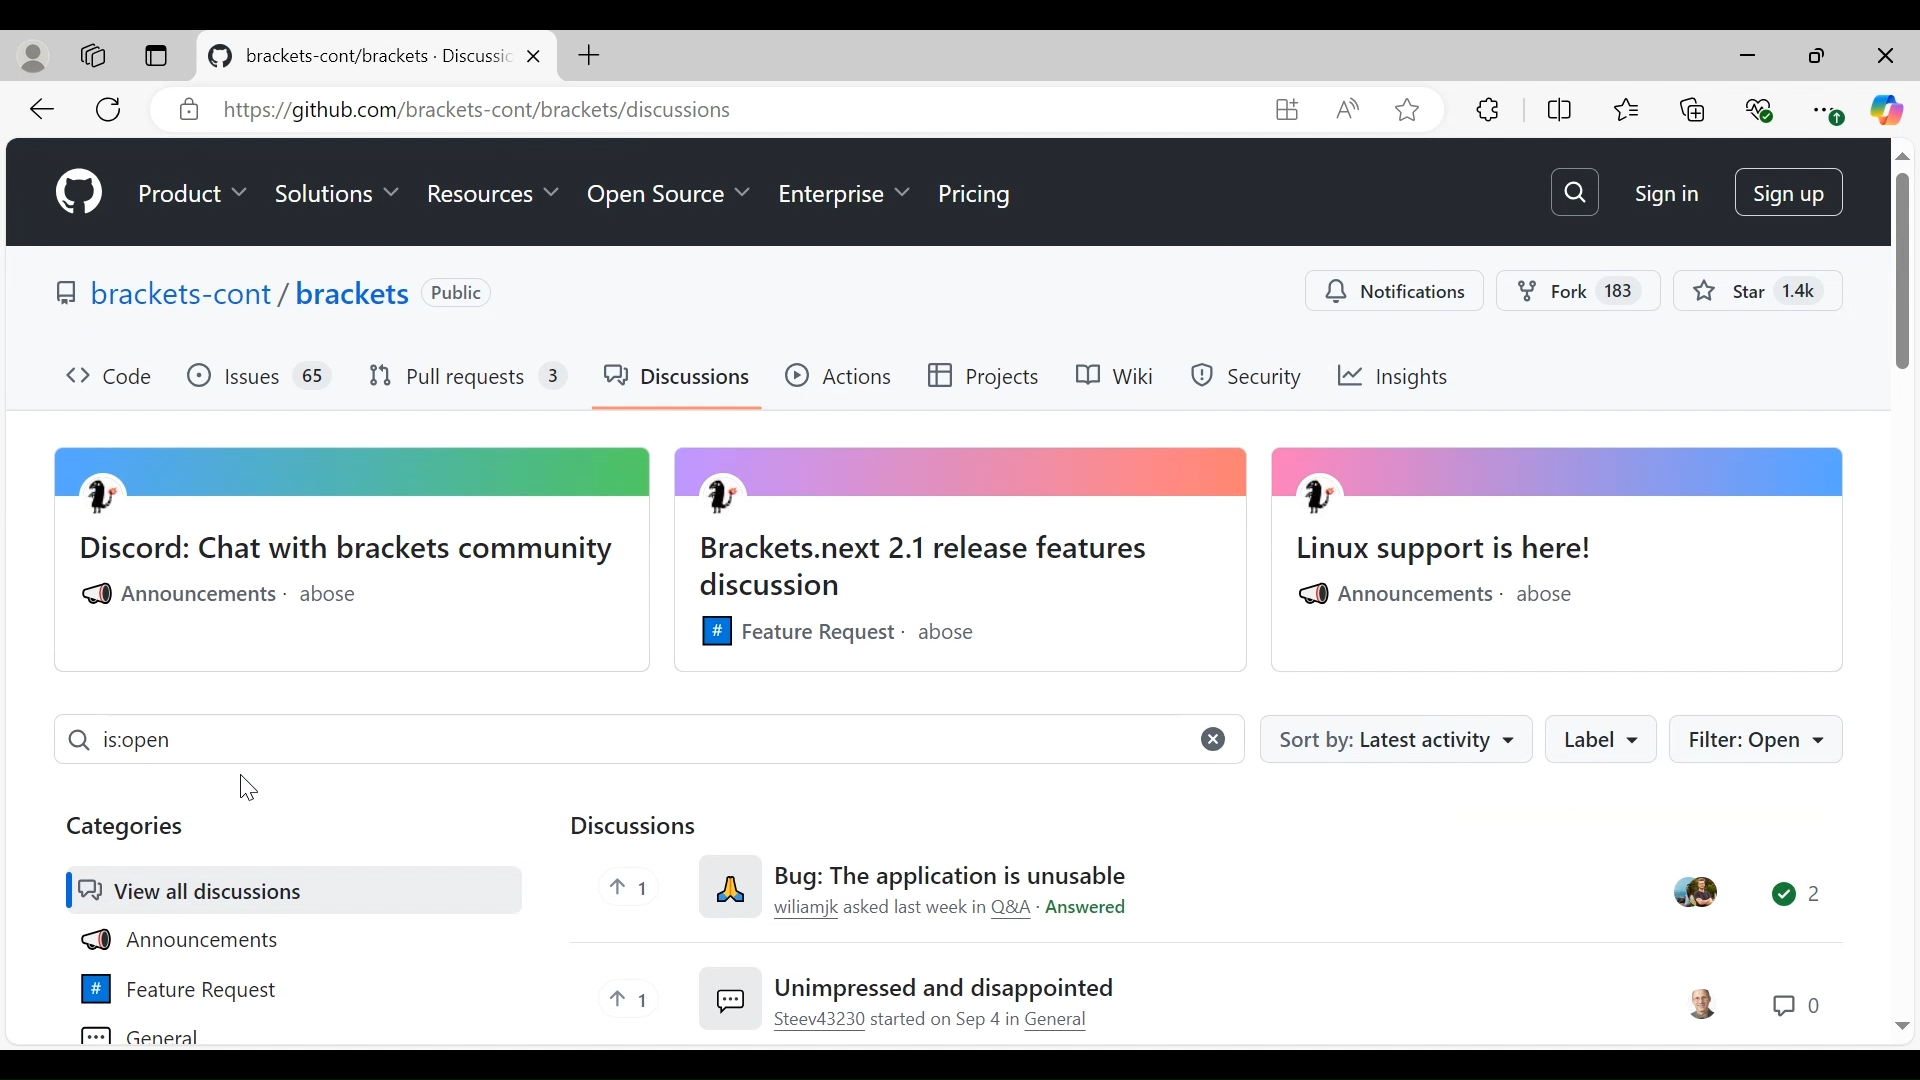 This screenshot has height=1080, width=1920. What do you see at coordinates (1575, 194) in the screenshot?
I see `Search` at bounding box center [1575, 194].